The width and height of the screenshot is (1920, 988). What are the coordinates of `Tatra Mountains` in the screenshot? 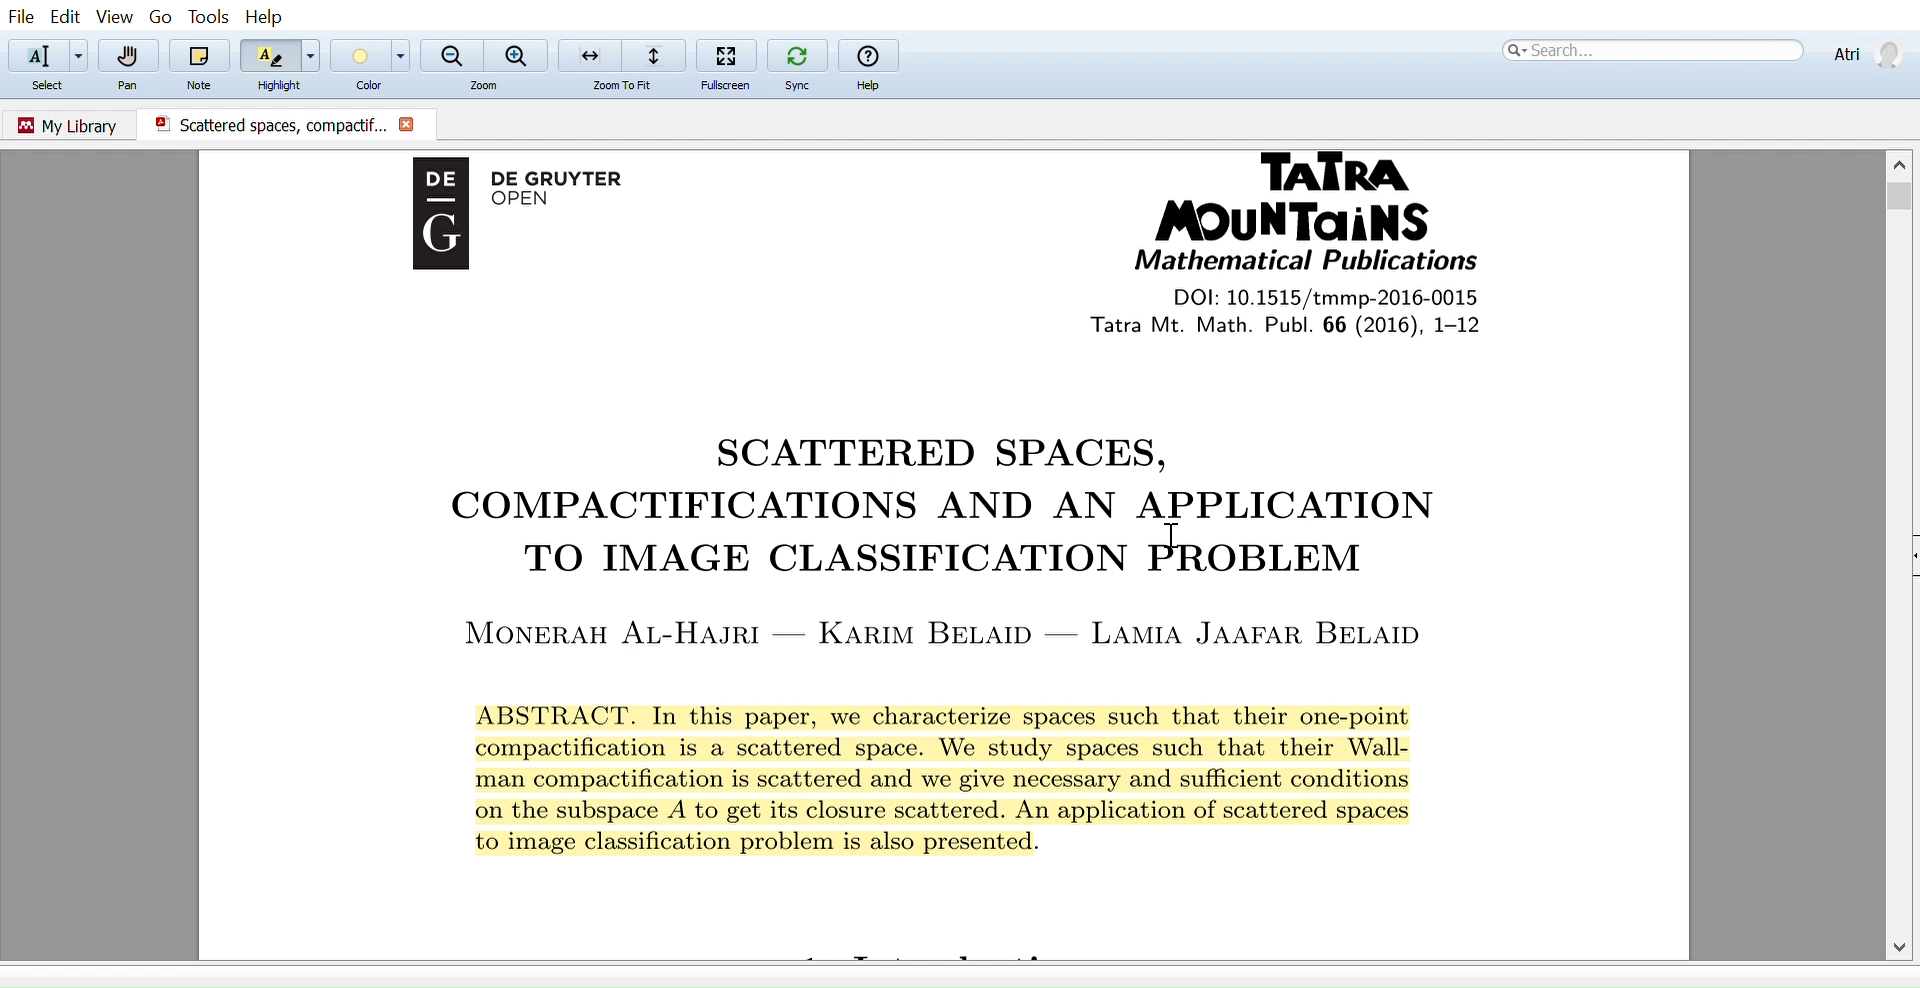 It's located at (1316, 198).